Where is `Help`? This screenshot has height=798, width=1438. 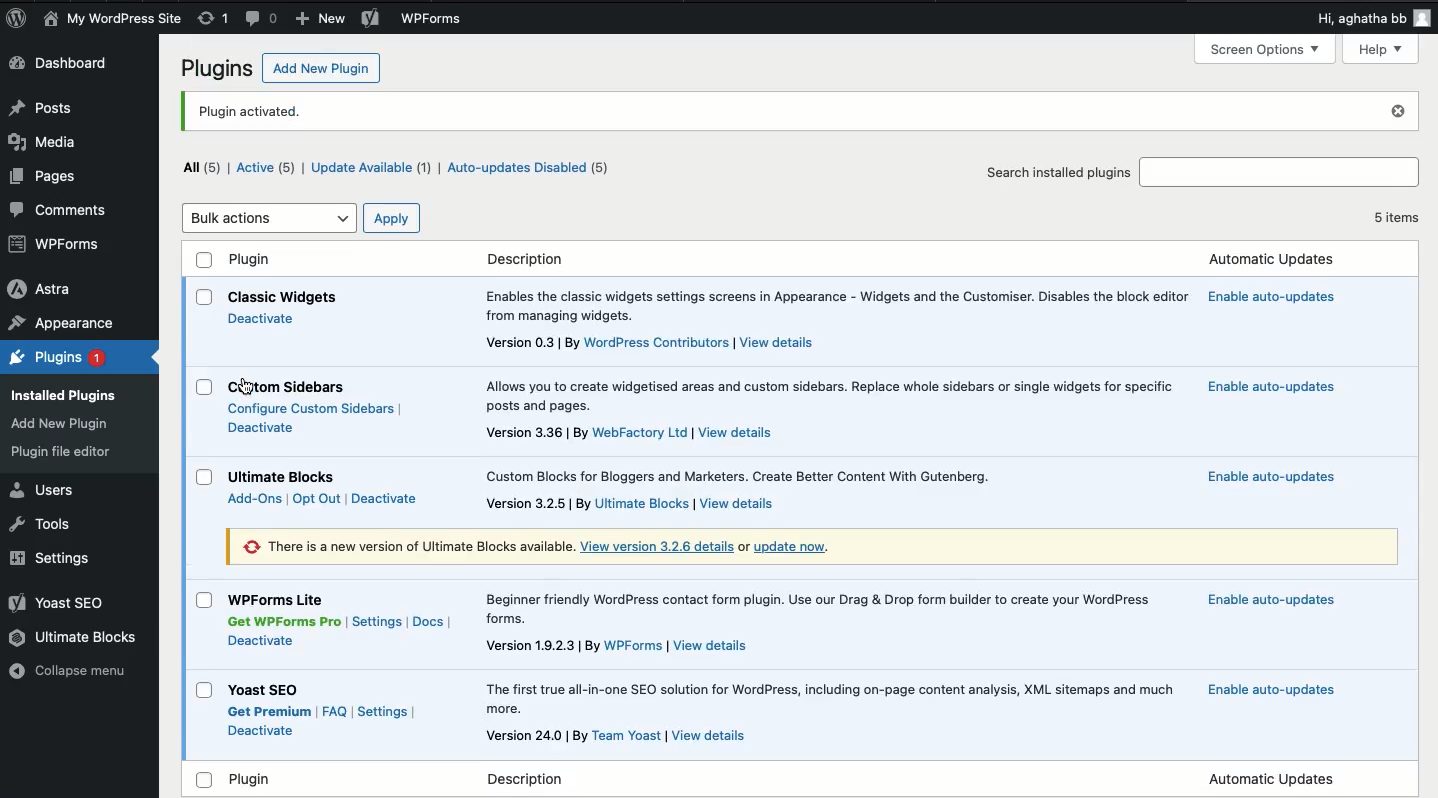
Help is located at coordinates (1382, 50).